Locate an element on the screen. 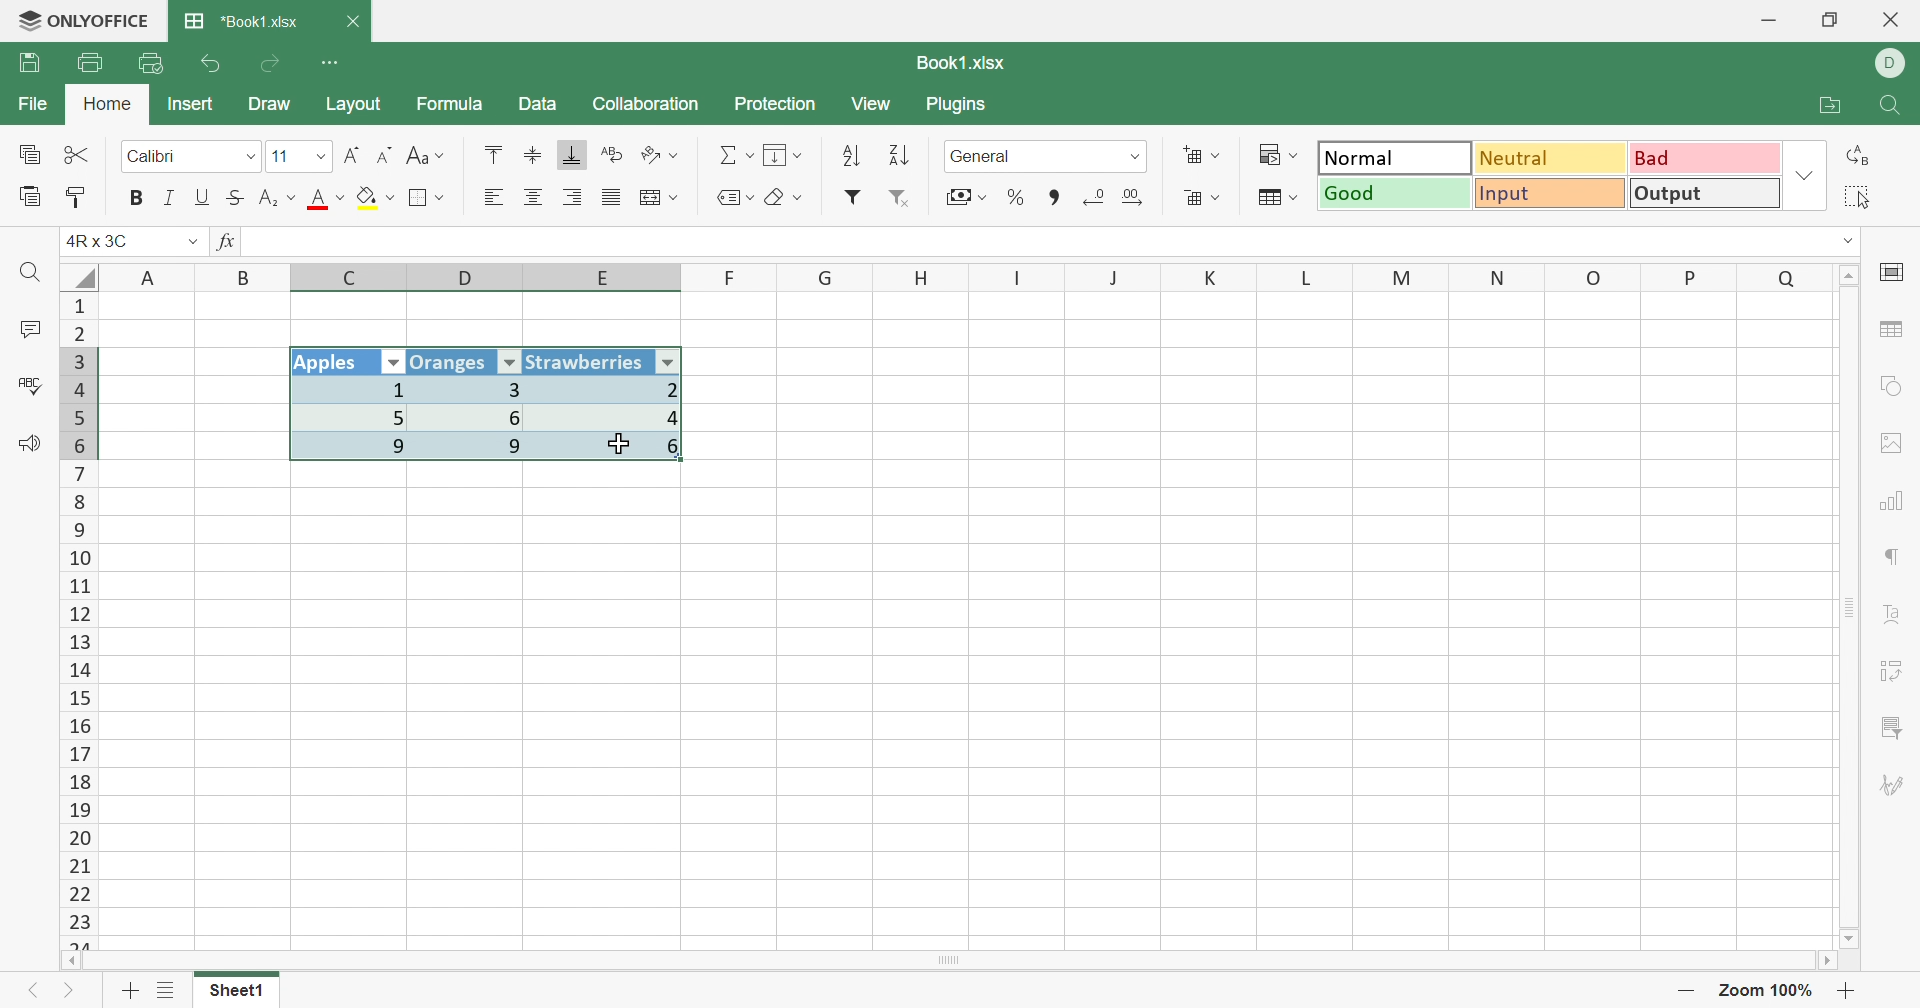 This screenshot has height=1008, width=1920. Bold is located at coordinates (137, 197).